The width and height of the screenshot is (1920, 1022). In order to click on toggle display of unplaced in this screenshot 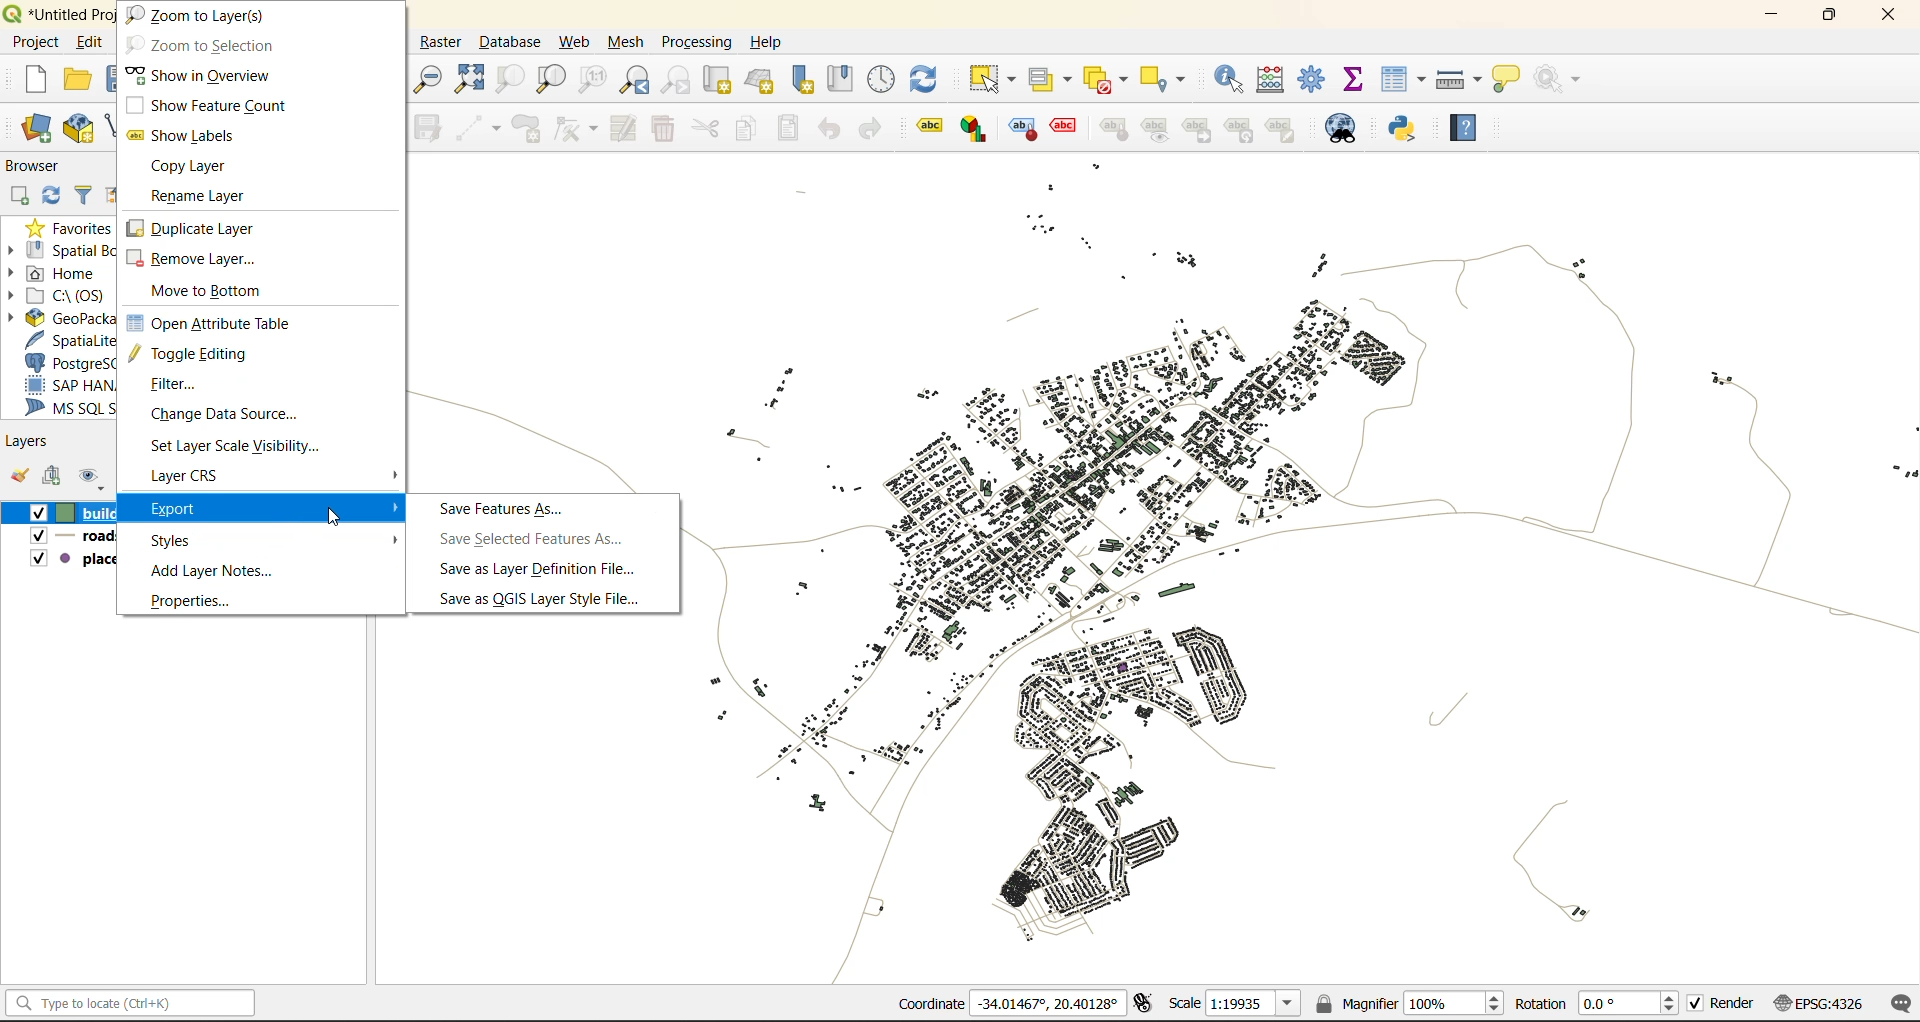, I will do `click(1065, 131)`.